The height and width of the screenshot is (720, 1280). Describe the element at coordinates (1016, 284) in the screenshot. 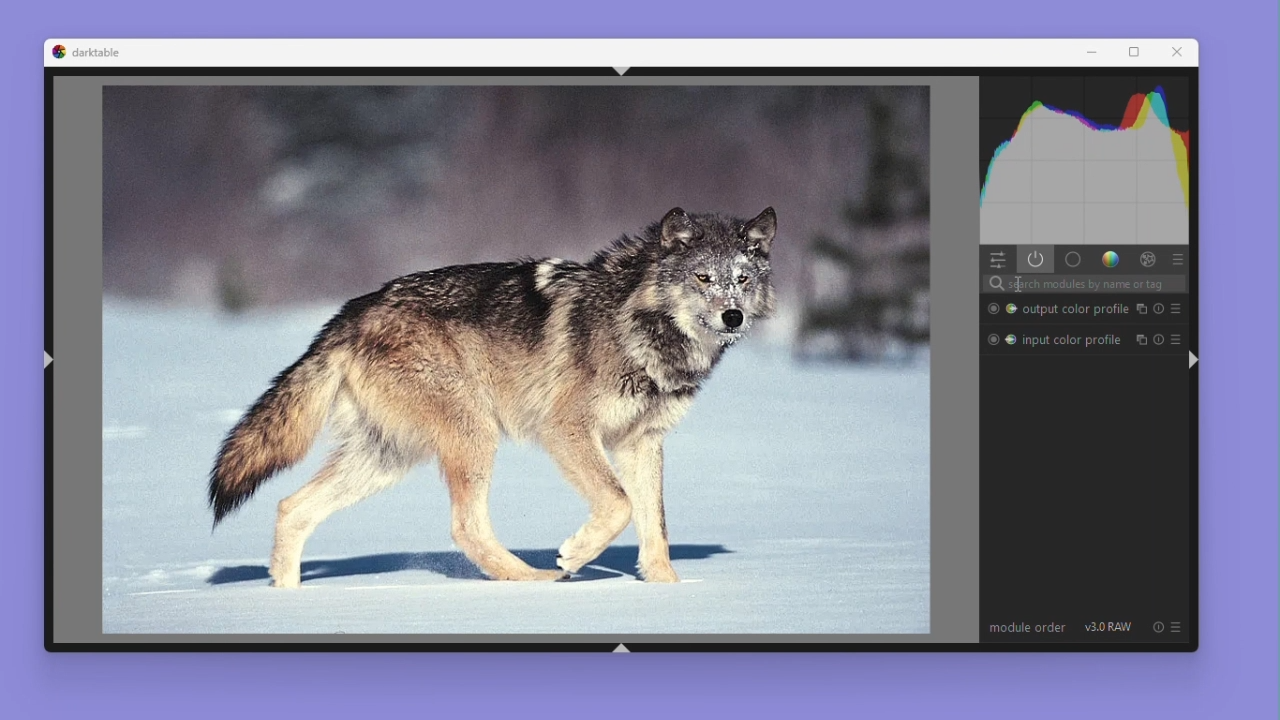

I see `Cursor` at that location.